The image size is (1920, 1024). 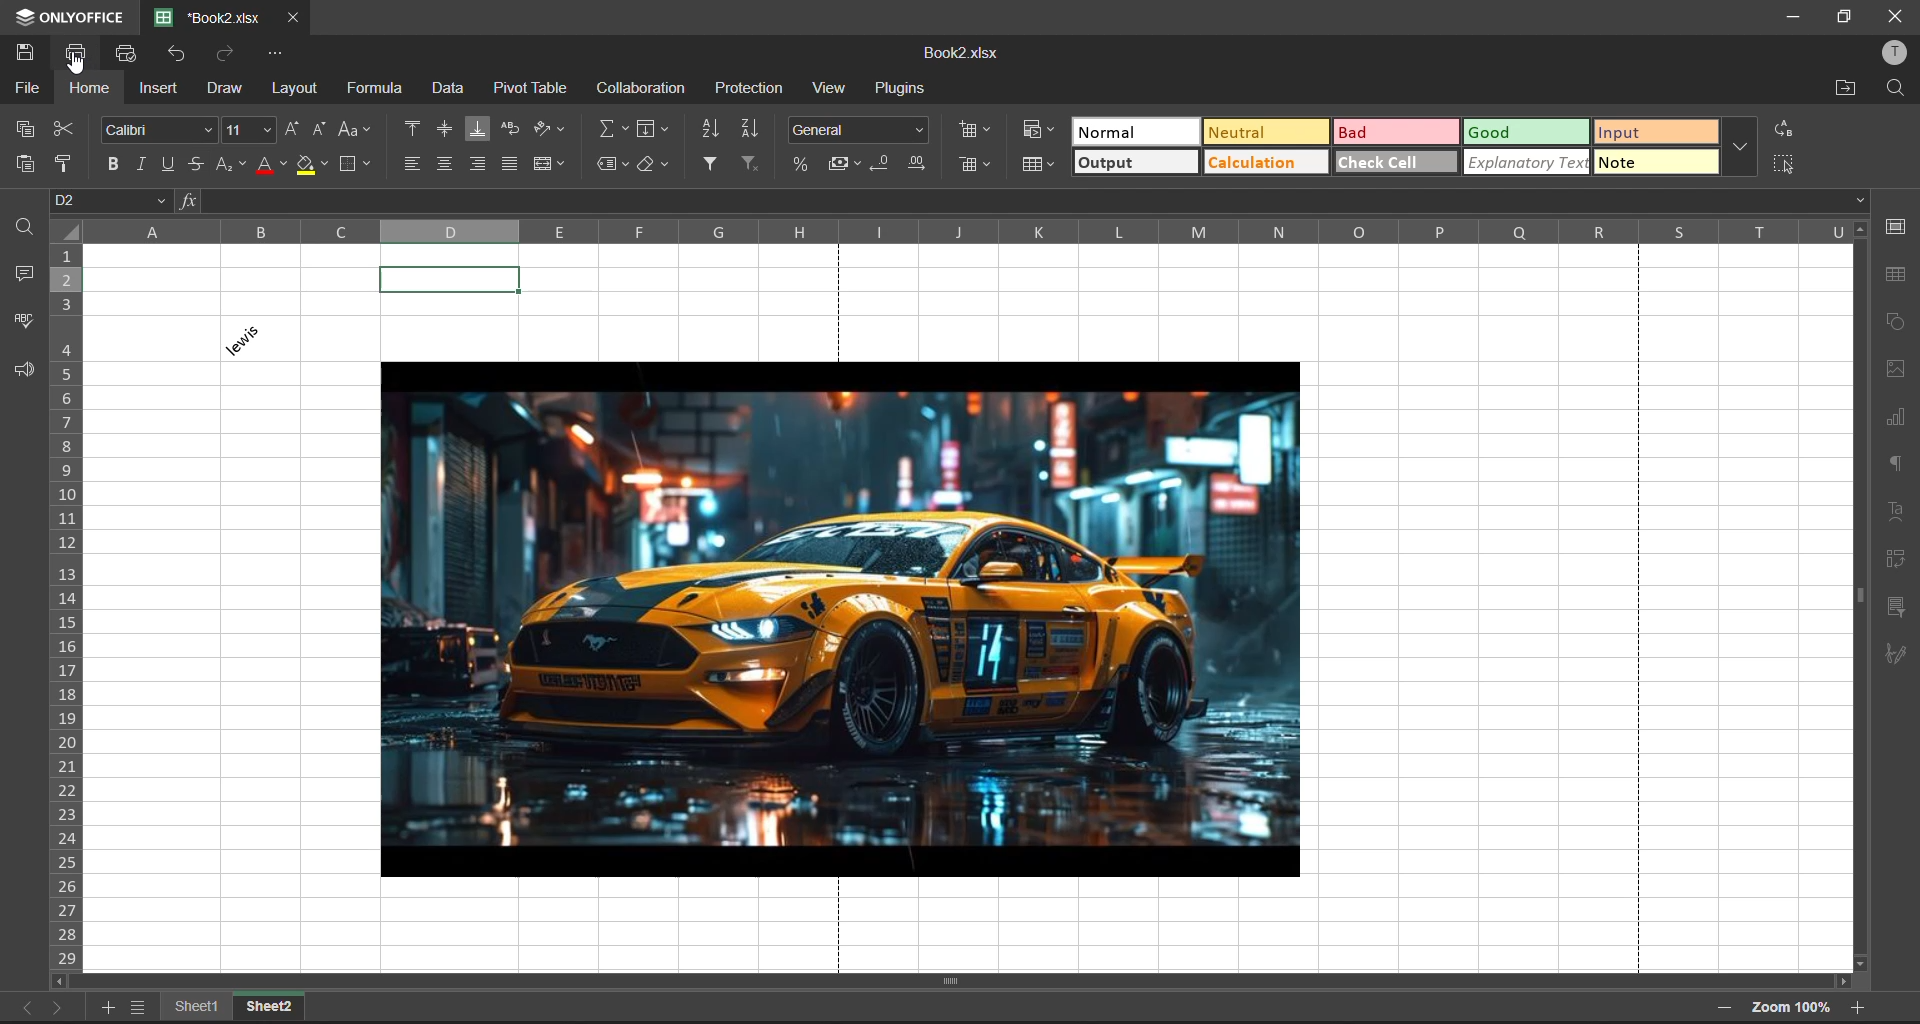 I want to click on data, so click(x=455, y=86).